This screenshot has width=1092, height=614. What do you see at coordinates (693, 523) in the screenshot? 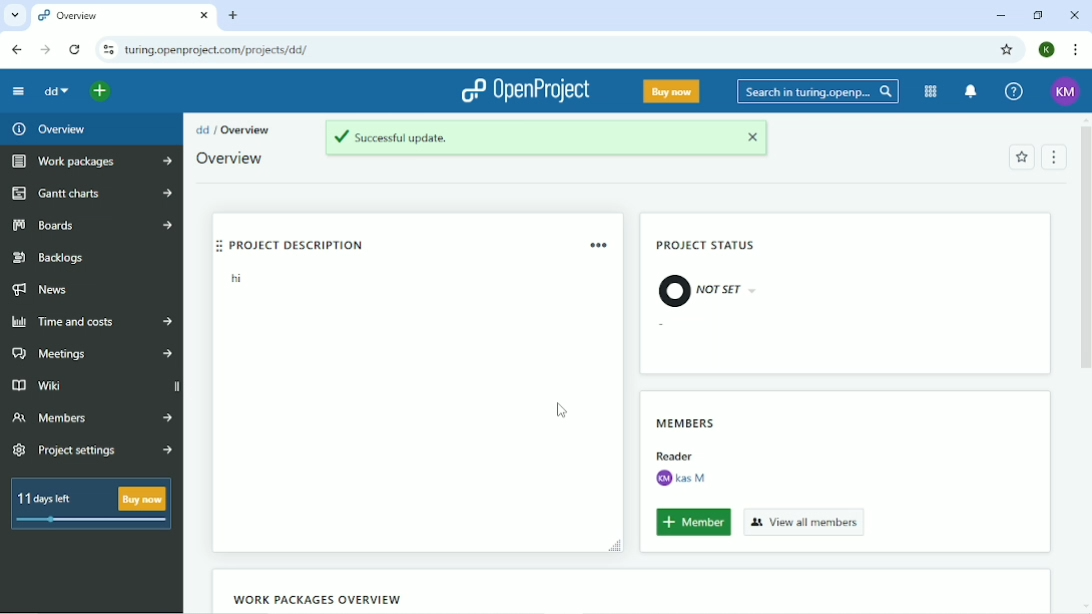
I see `Member` at bounding box center [693, 523].